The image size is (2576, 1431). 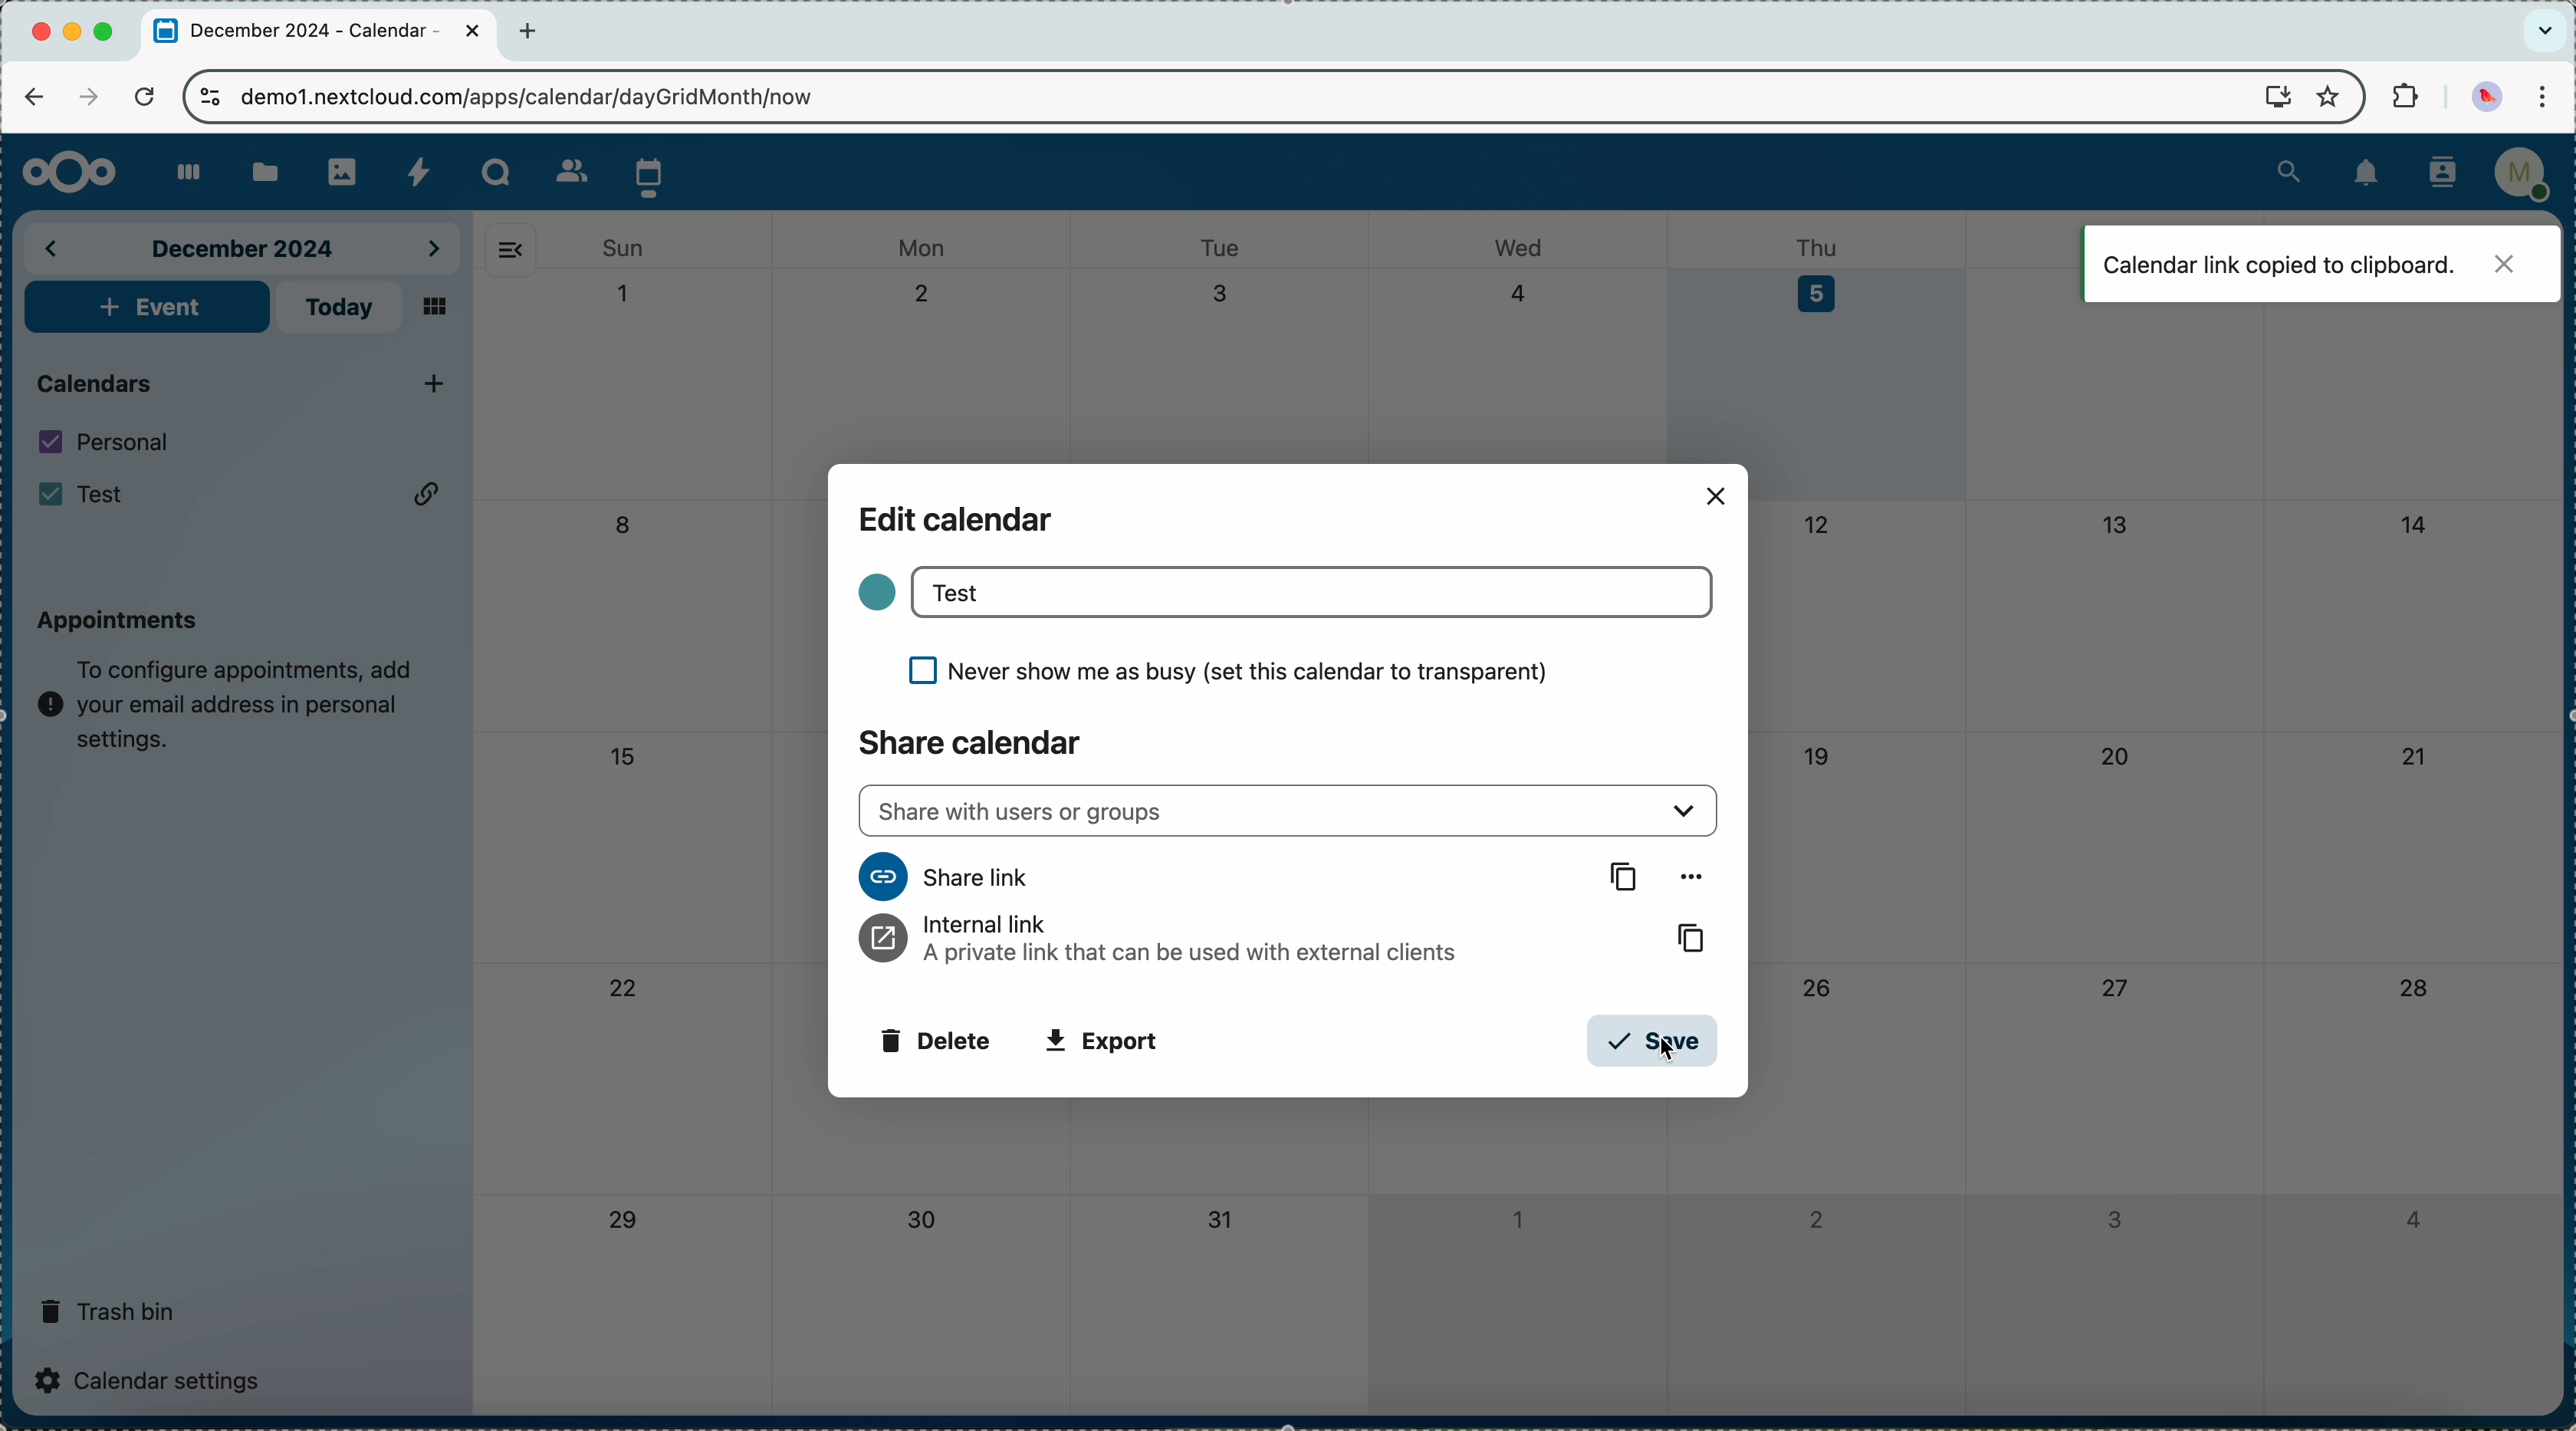 I want to click on activity, so click(x=420, y=171).